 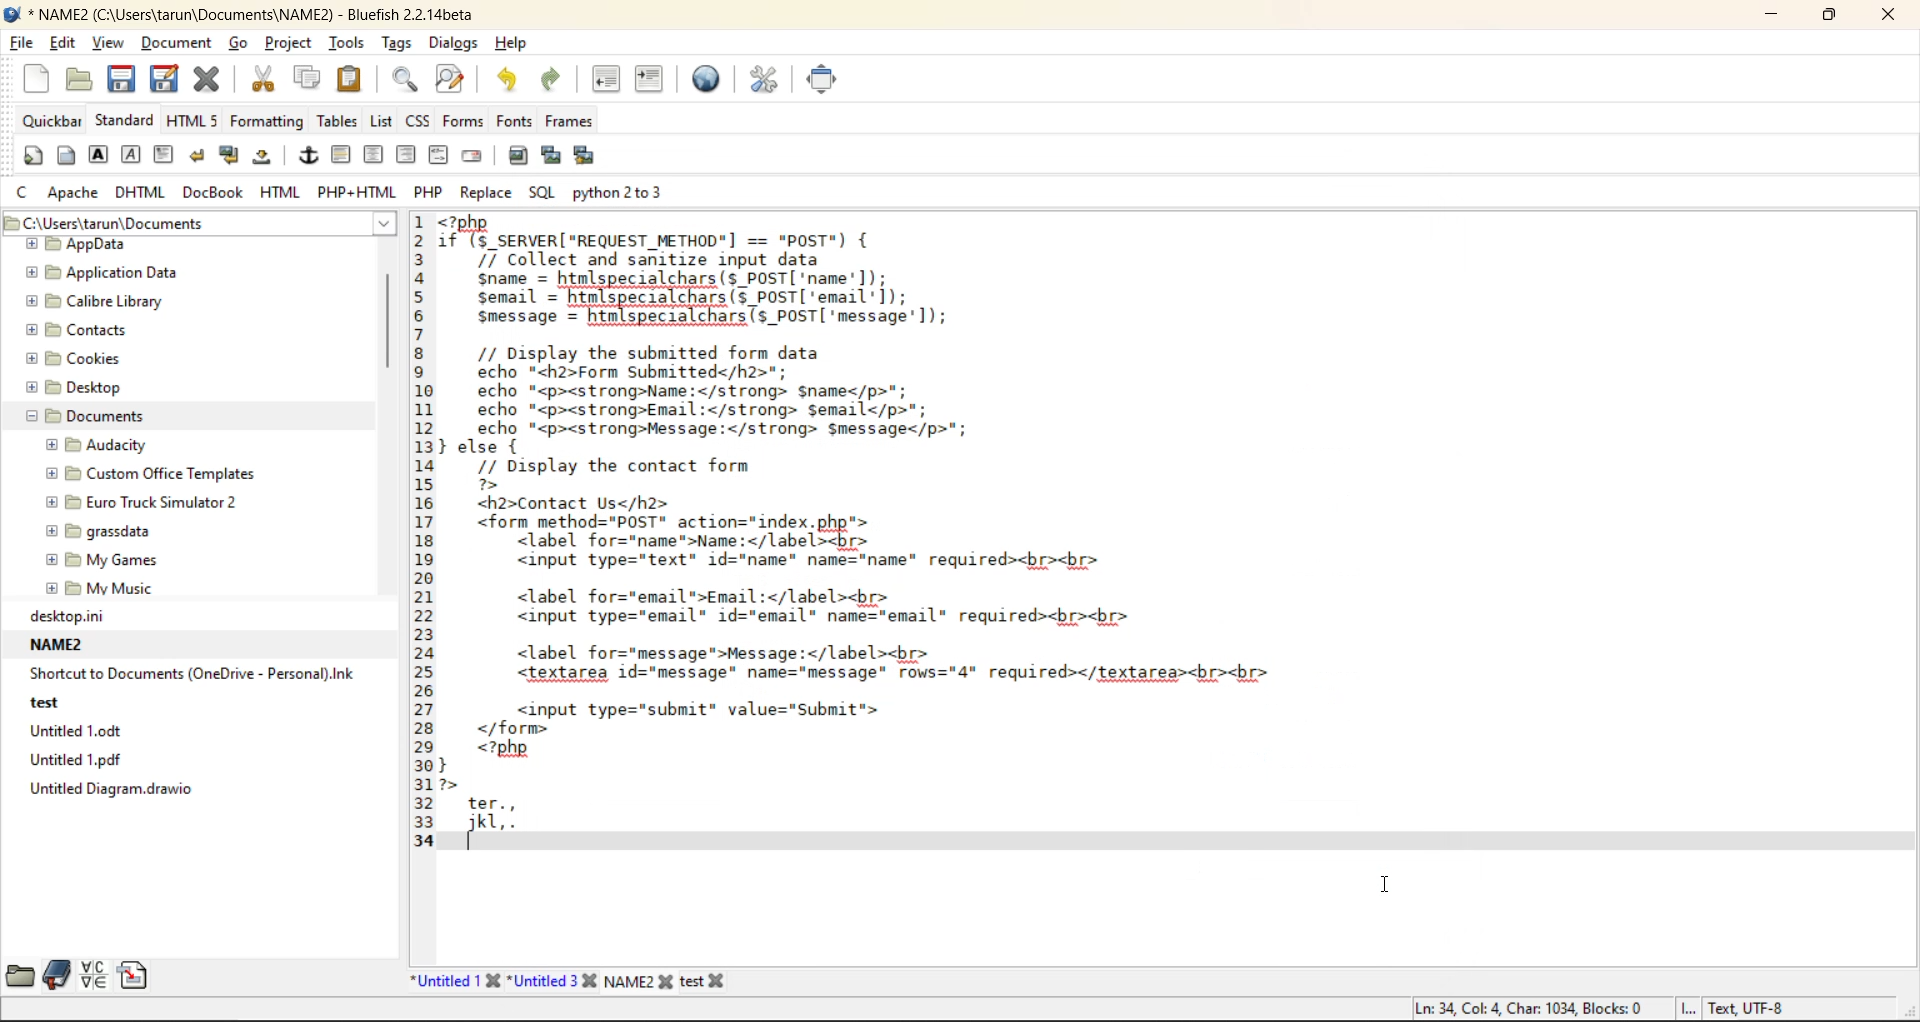 I want to click on dhtml, so click(x=141, y=193).